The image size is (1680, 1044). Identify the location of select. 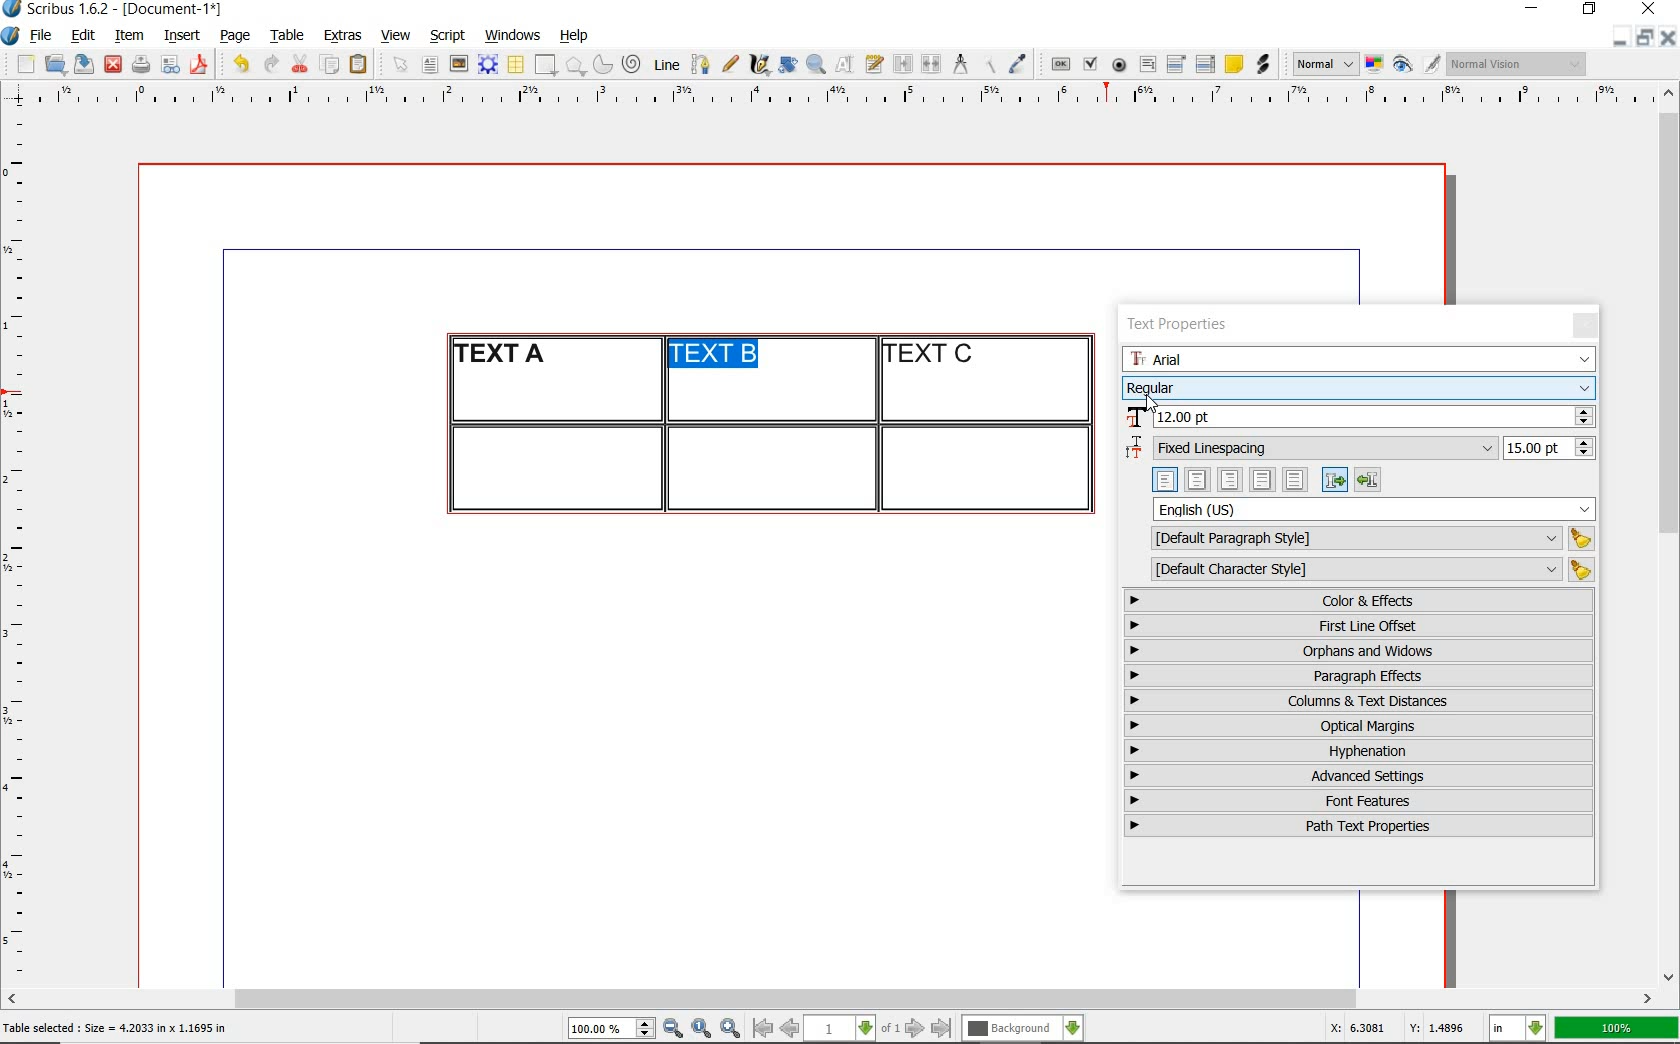
(402, 66).